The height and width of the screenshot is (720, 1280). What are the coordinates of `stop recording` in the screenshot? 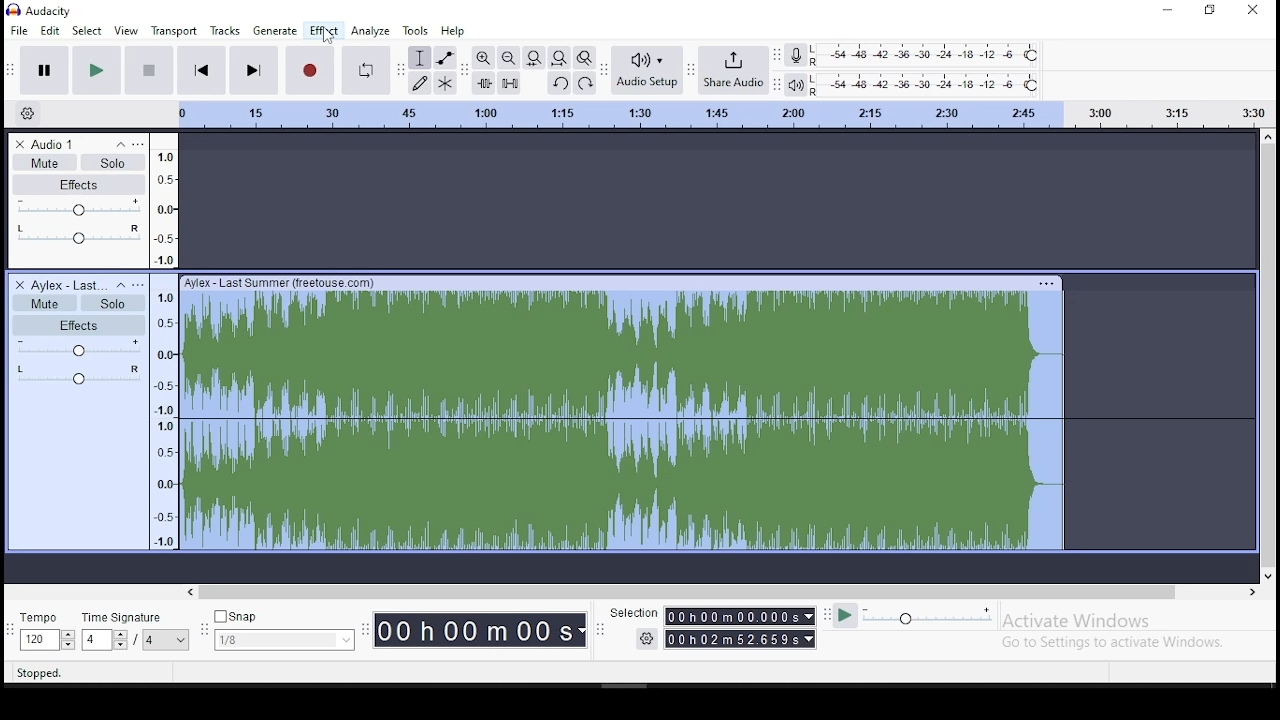 It's located at (308, 70).